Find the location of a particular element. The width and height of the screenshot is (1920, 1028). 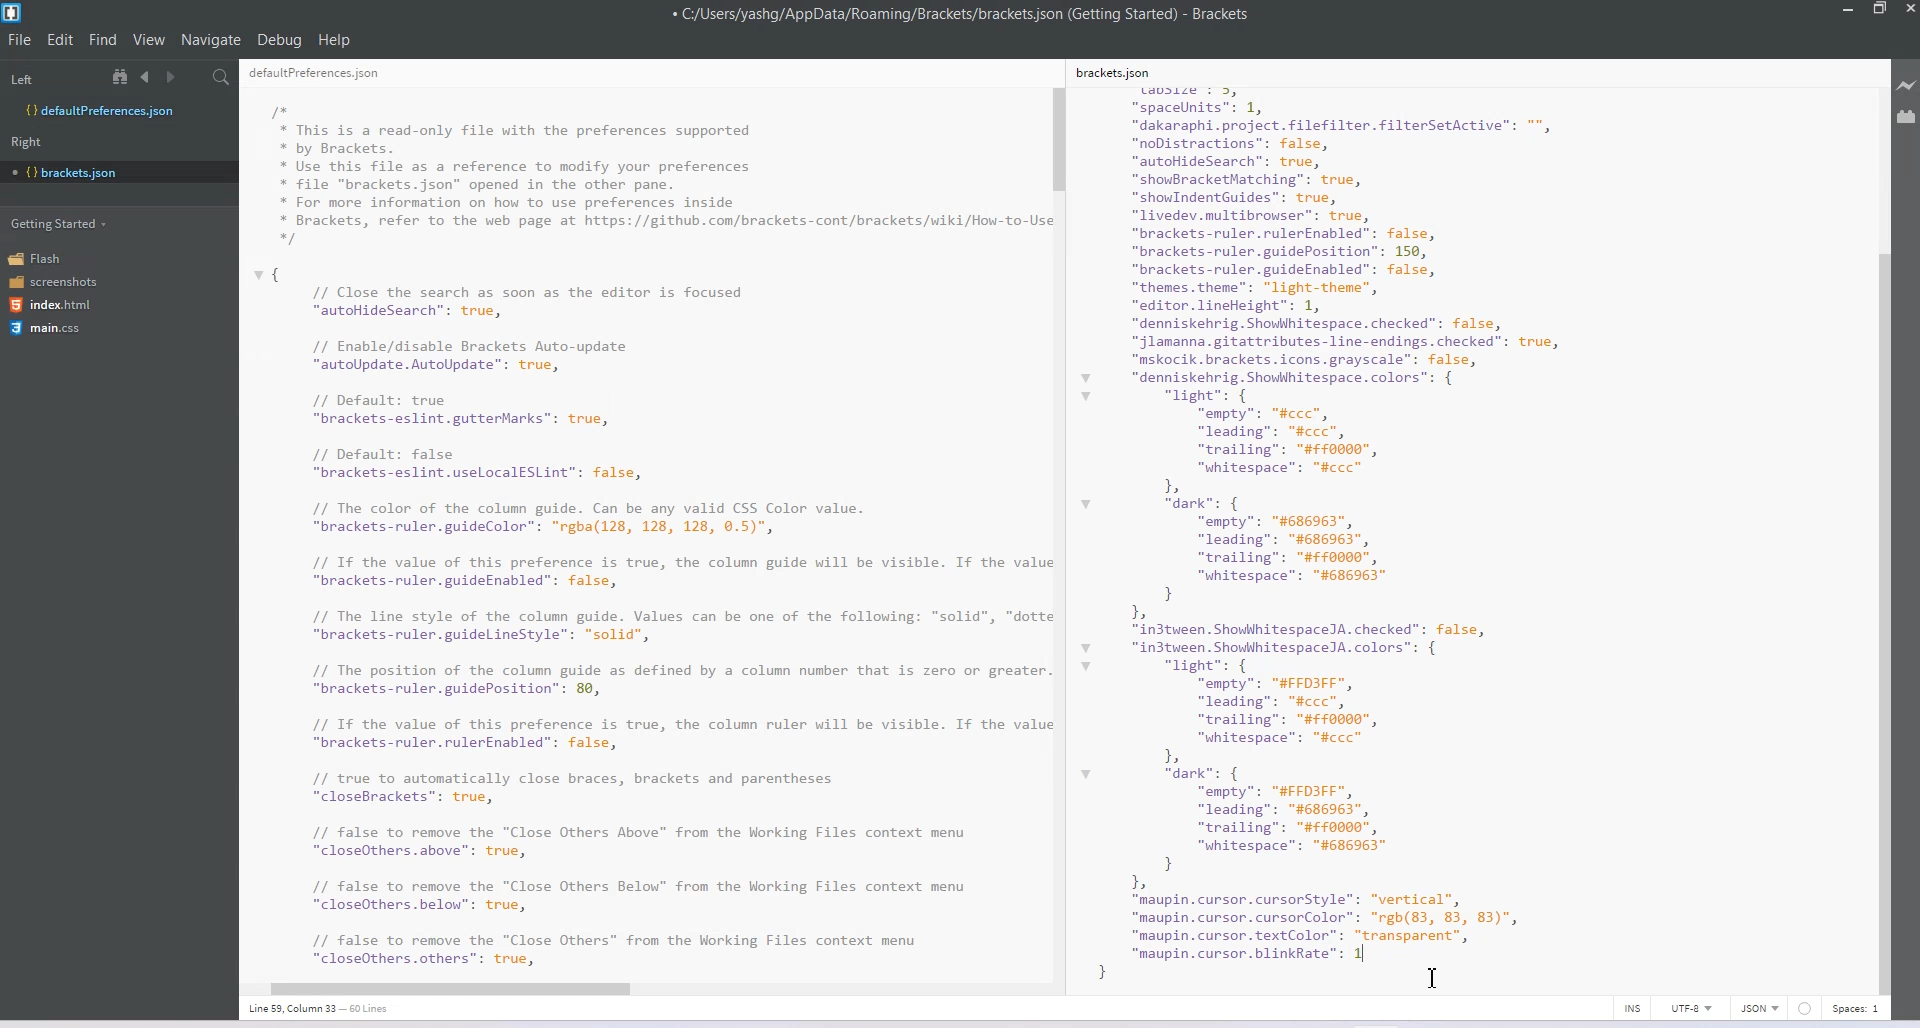

View in file Tree is located at coordinates (123, 76).